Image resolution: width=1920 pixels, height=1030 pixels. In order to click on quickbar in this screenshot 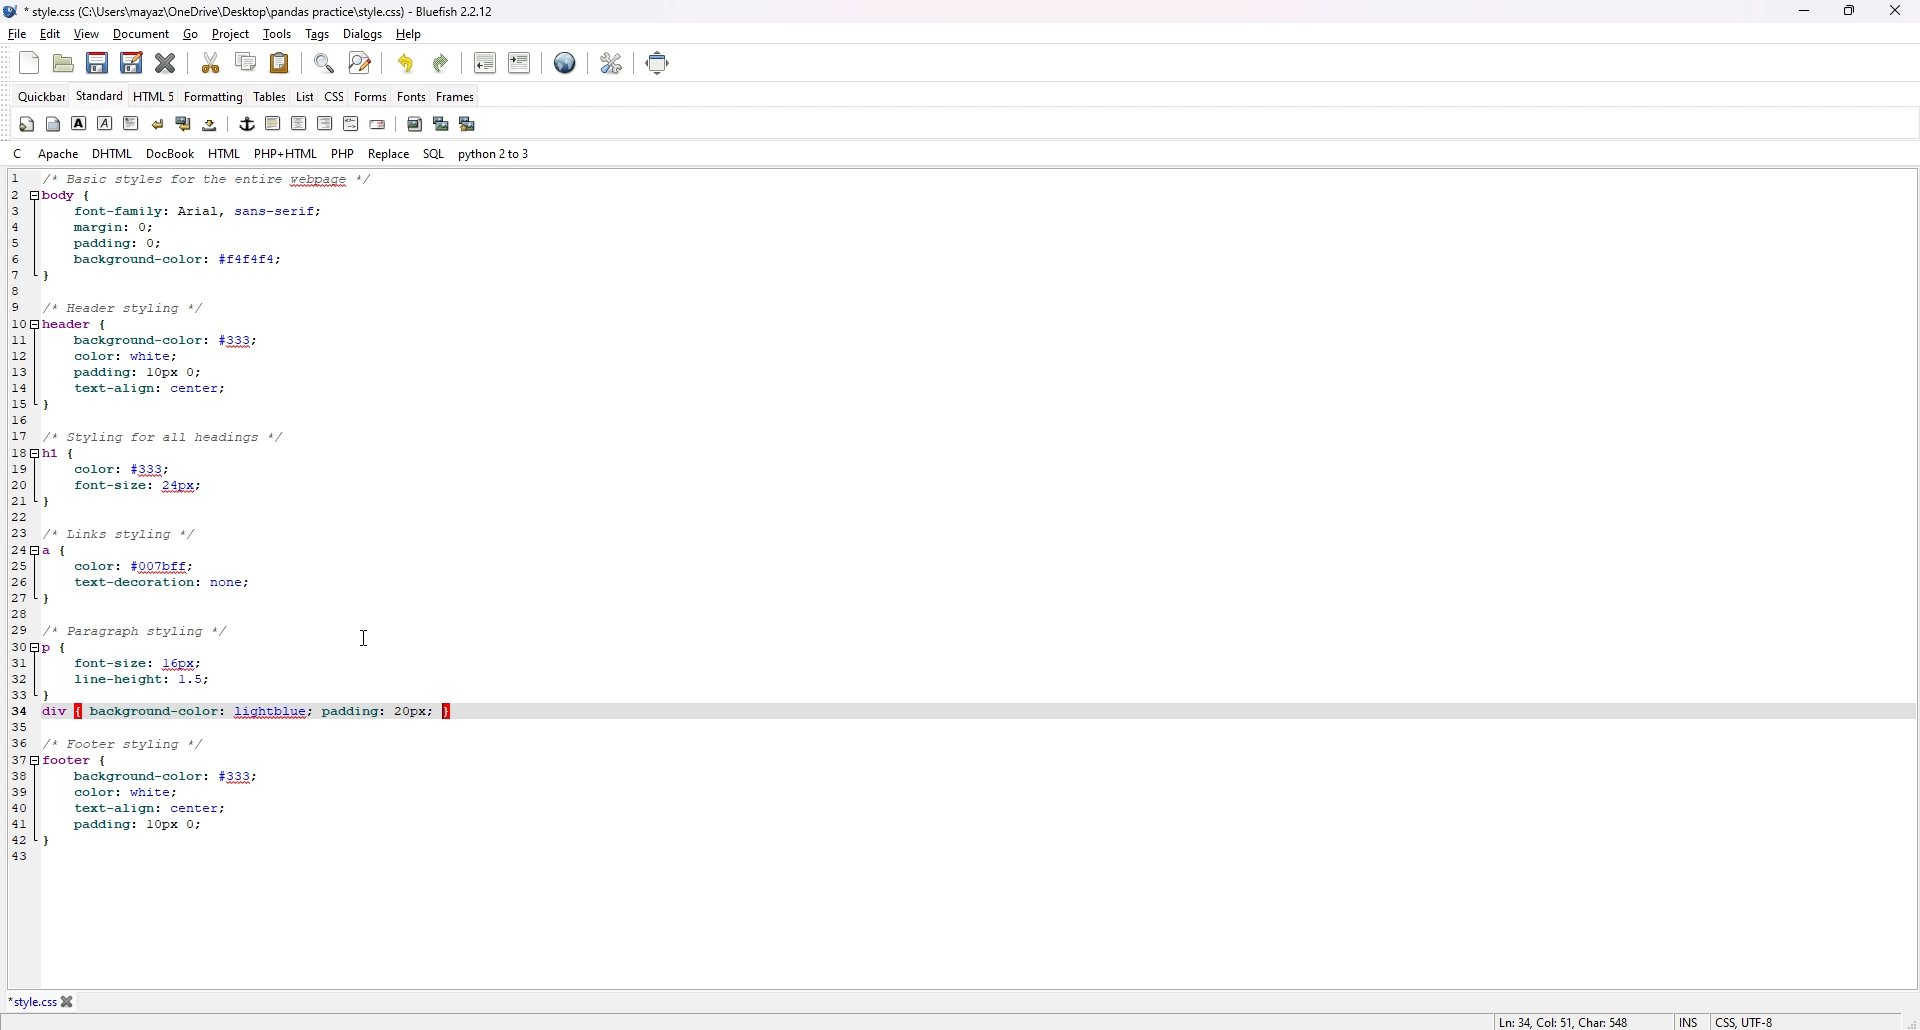, I will do `click(42, 97)`.